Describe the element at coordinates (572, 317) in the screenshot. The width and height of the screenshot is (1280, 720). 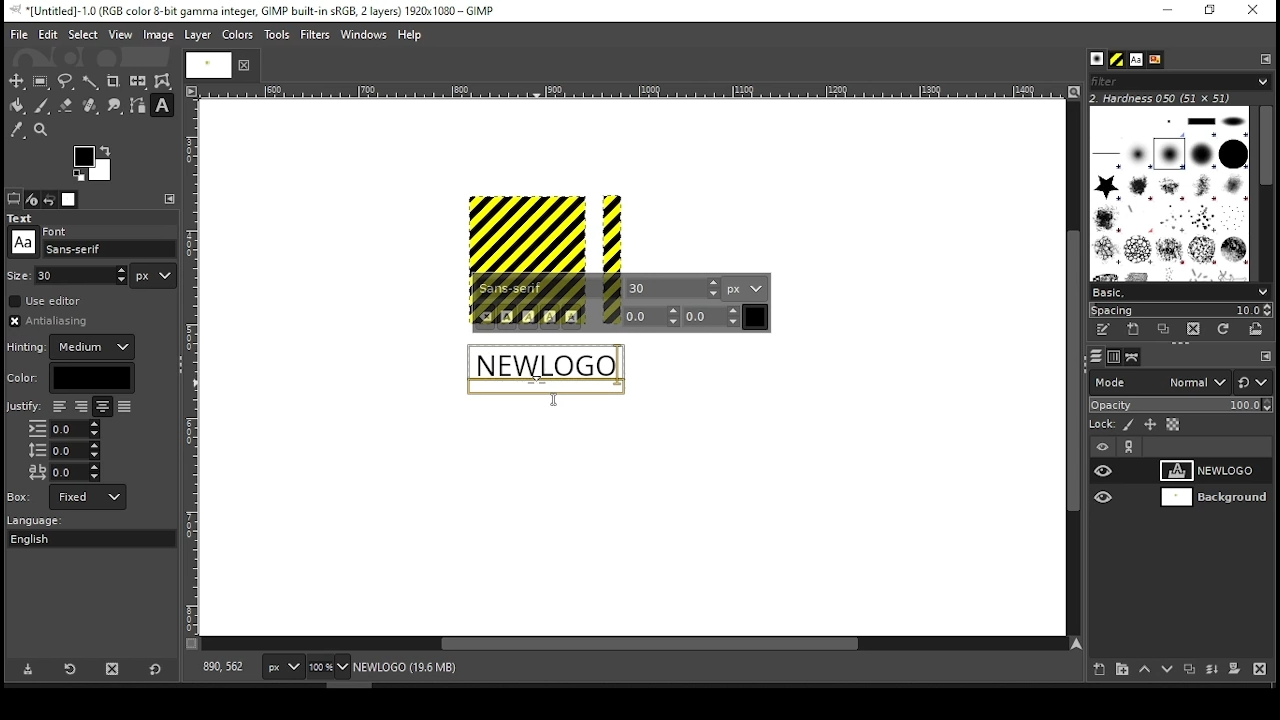
I see `strikethrough` at that location.